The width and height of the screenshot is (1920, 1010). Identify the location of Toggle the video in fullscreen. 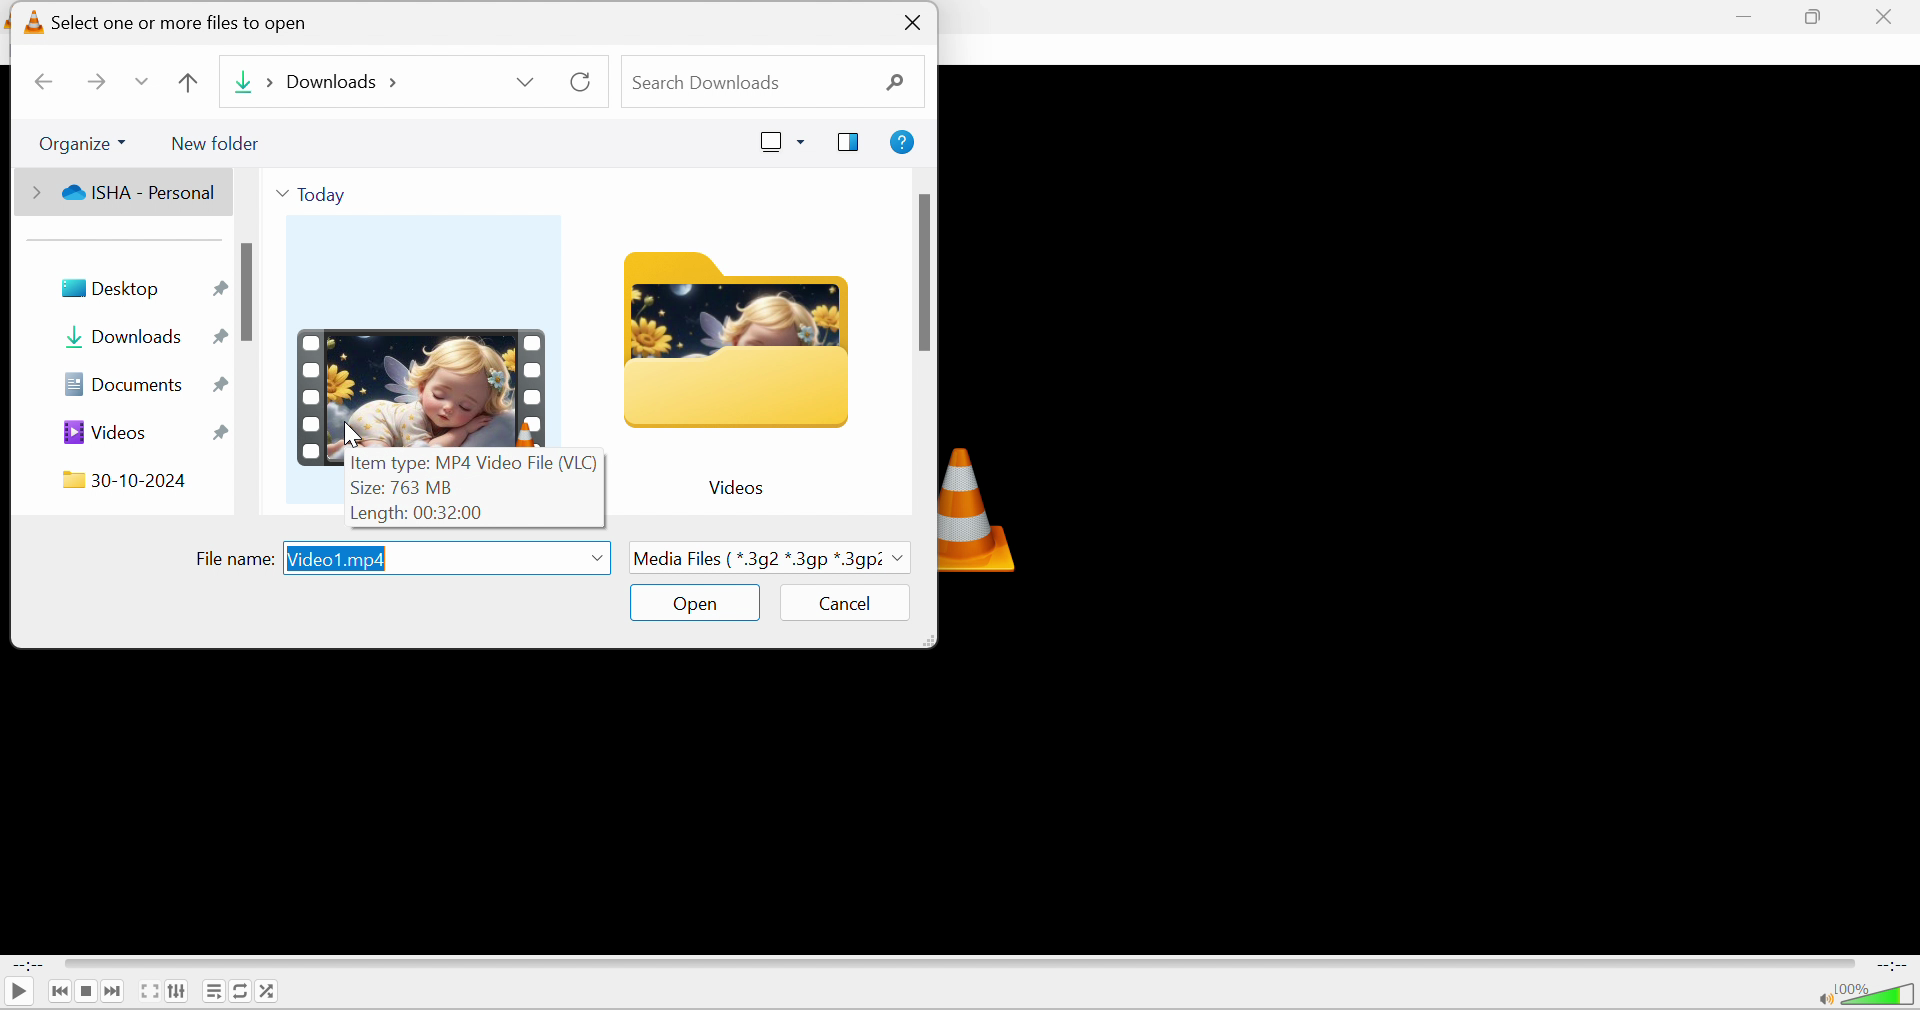
(150, 993).